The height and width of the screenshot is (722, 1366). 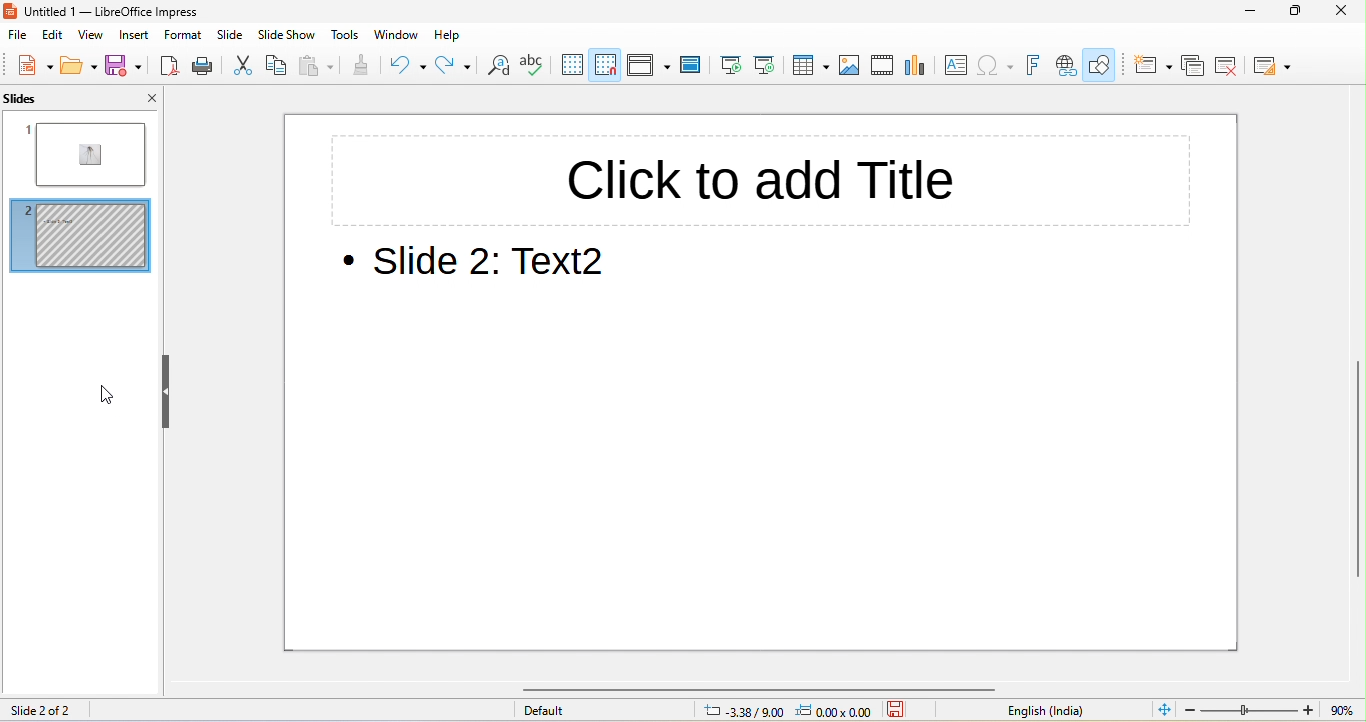 I want to click on file, so click(x=16, y=36).